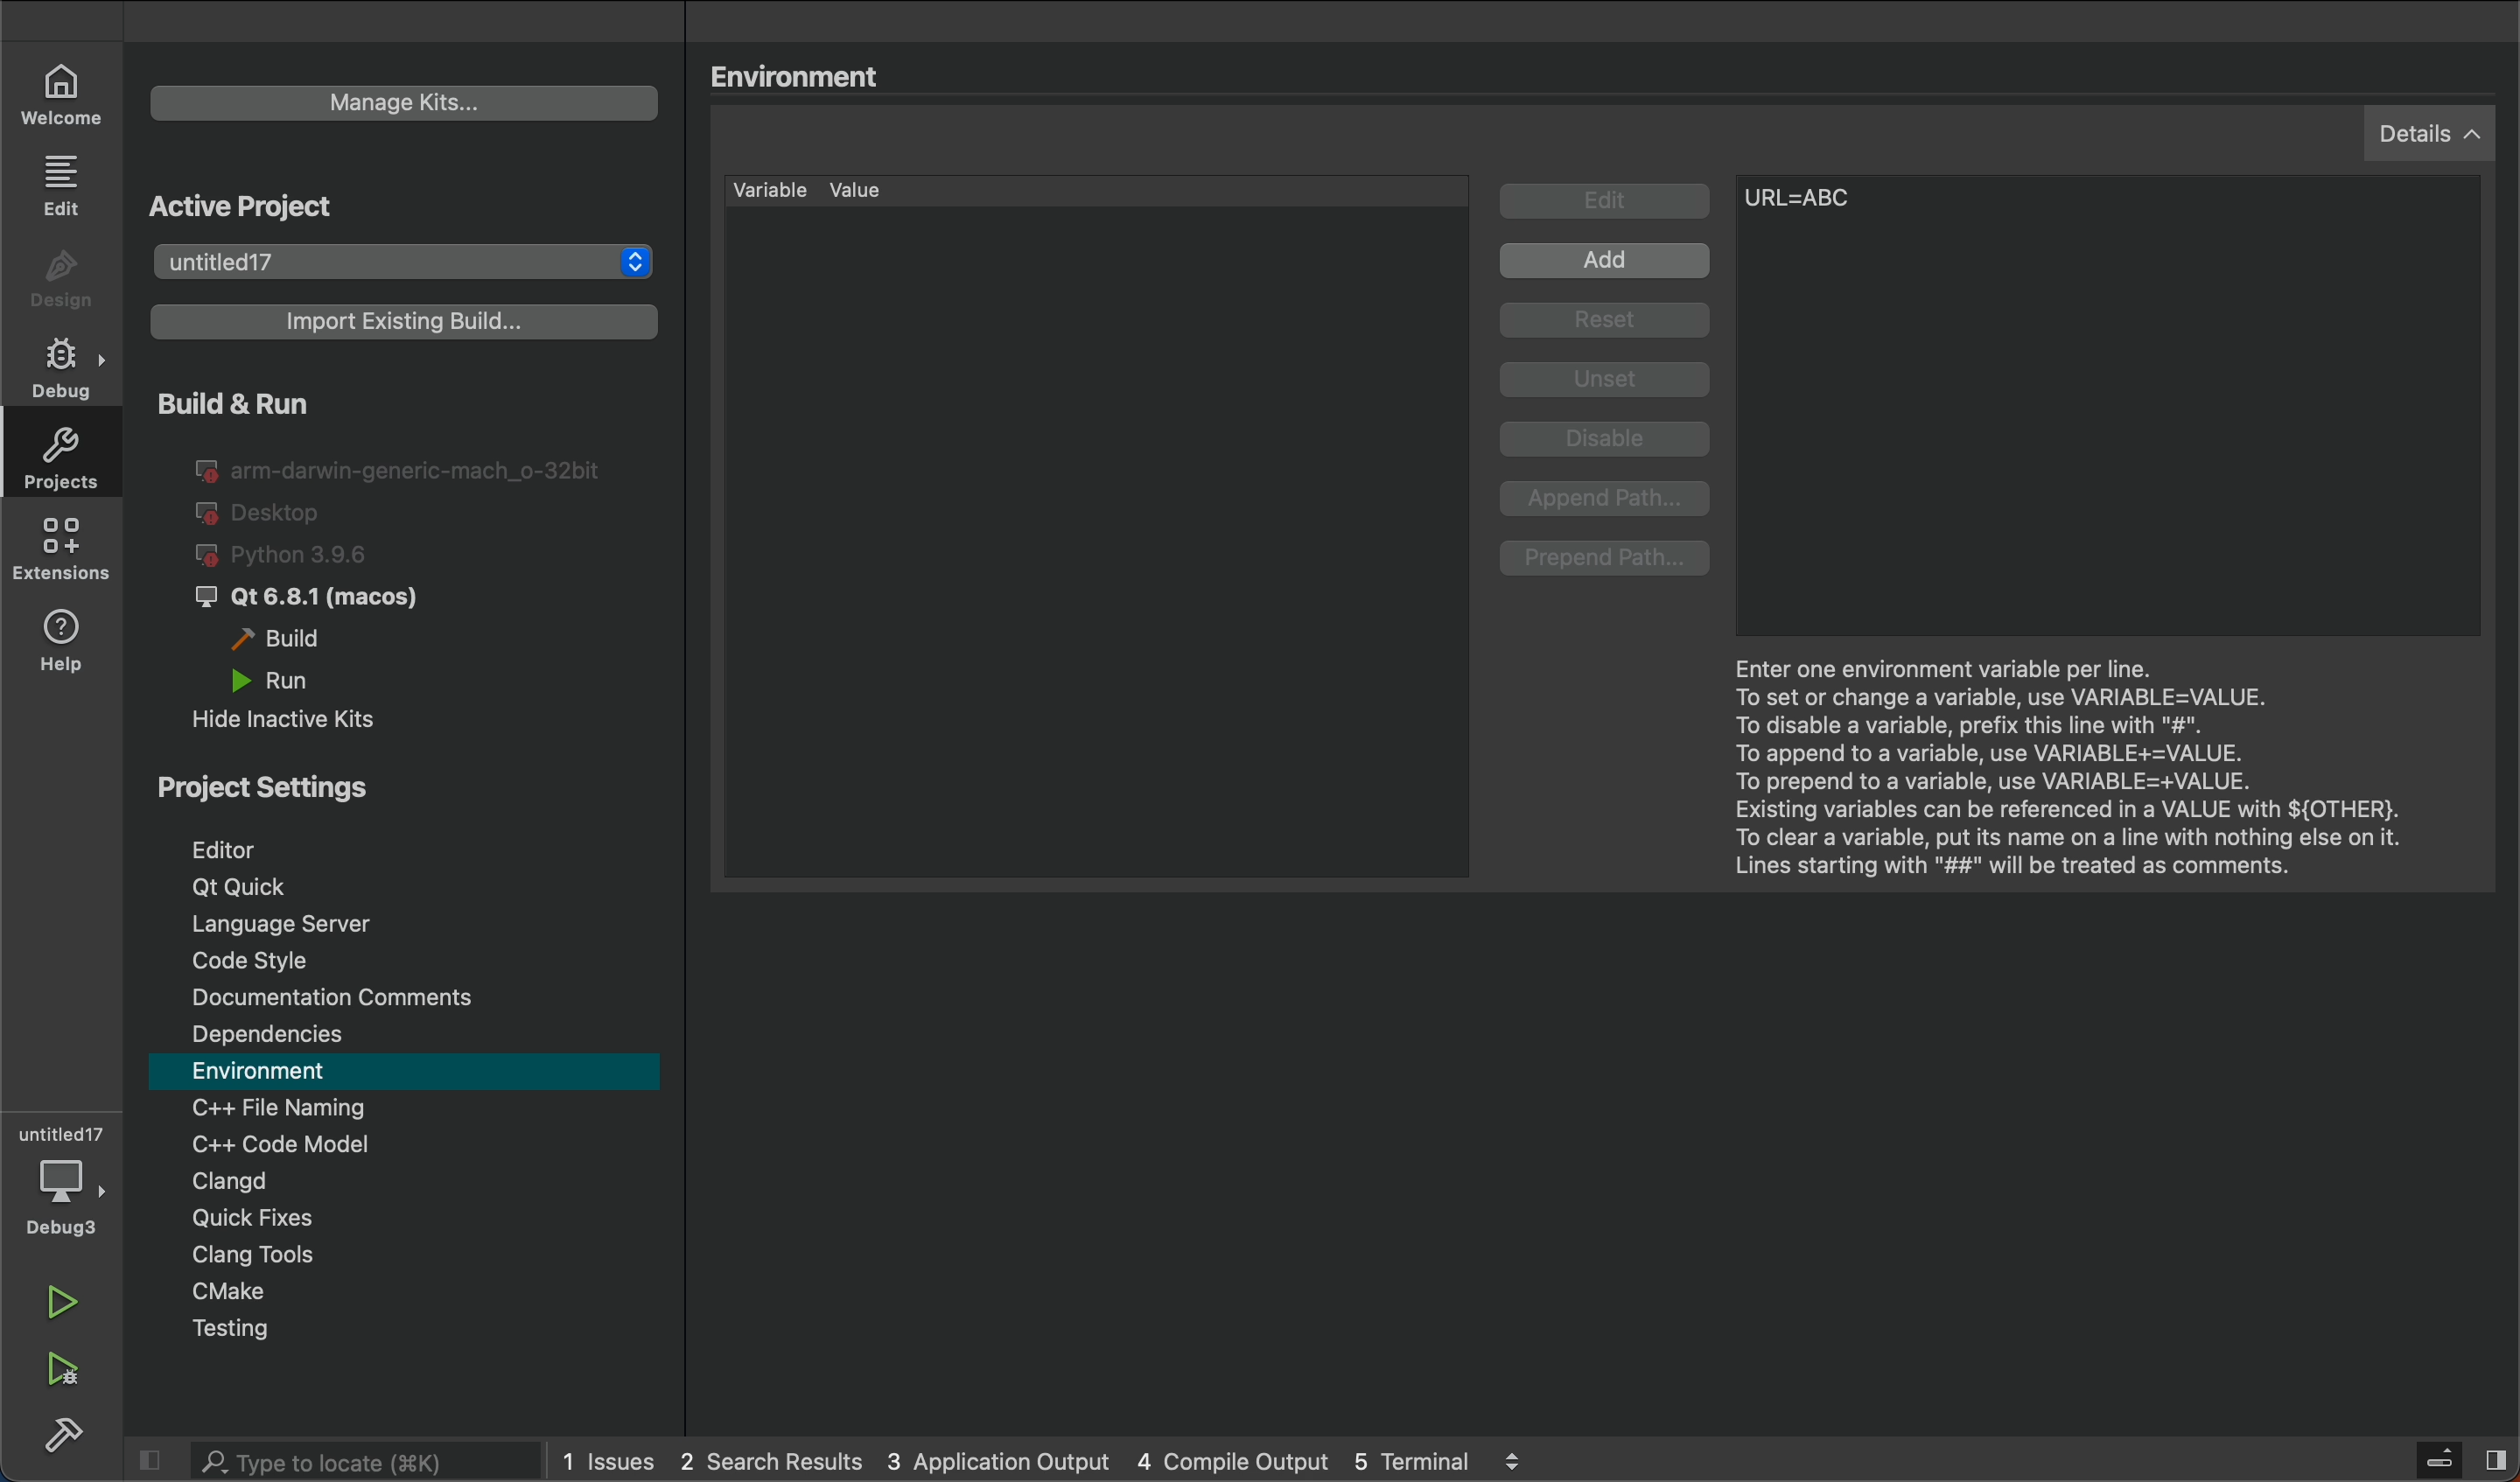 The width and height of the screenshot is (2520, 1482). Describe the element at coordinates (407, 1220) in the screenshot. I see `quick fixes` at that location.